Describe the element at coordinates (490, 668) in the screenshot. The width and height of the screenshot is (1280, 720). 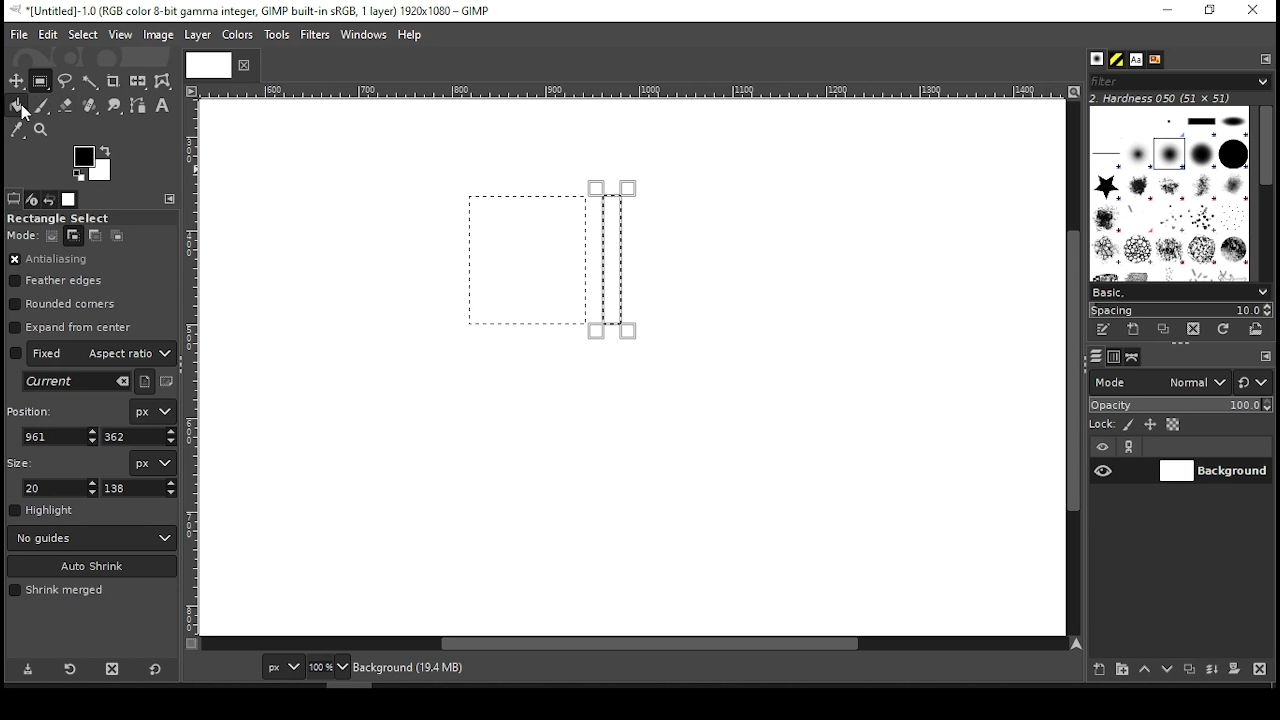
I see `background (28.0mb)` at that location.